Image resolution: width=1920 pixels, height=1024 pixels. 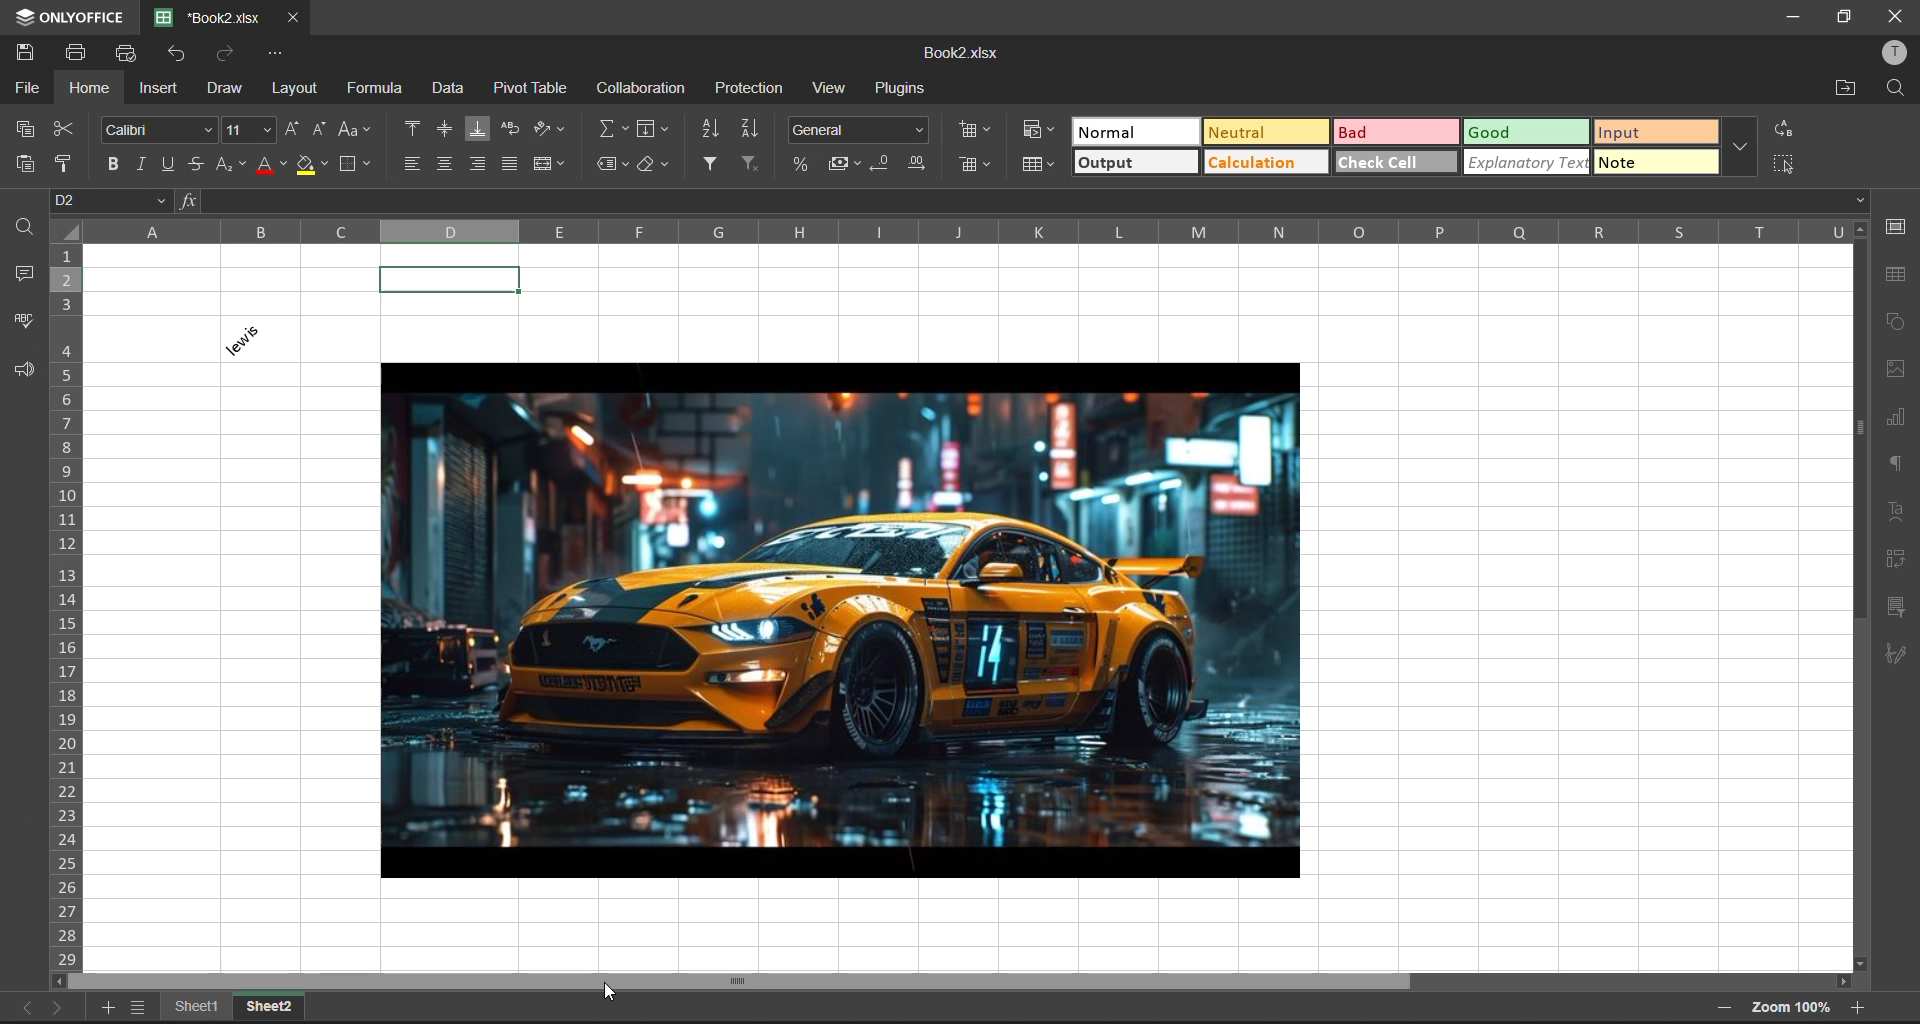 I want to click on delete cells, so click(x=975, y=166).